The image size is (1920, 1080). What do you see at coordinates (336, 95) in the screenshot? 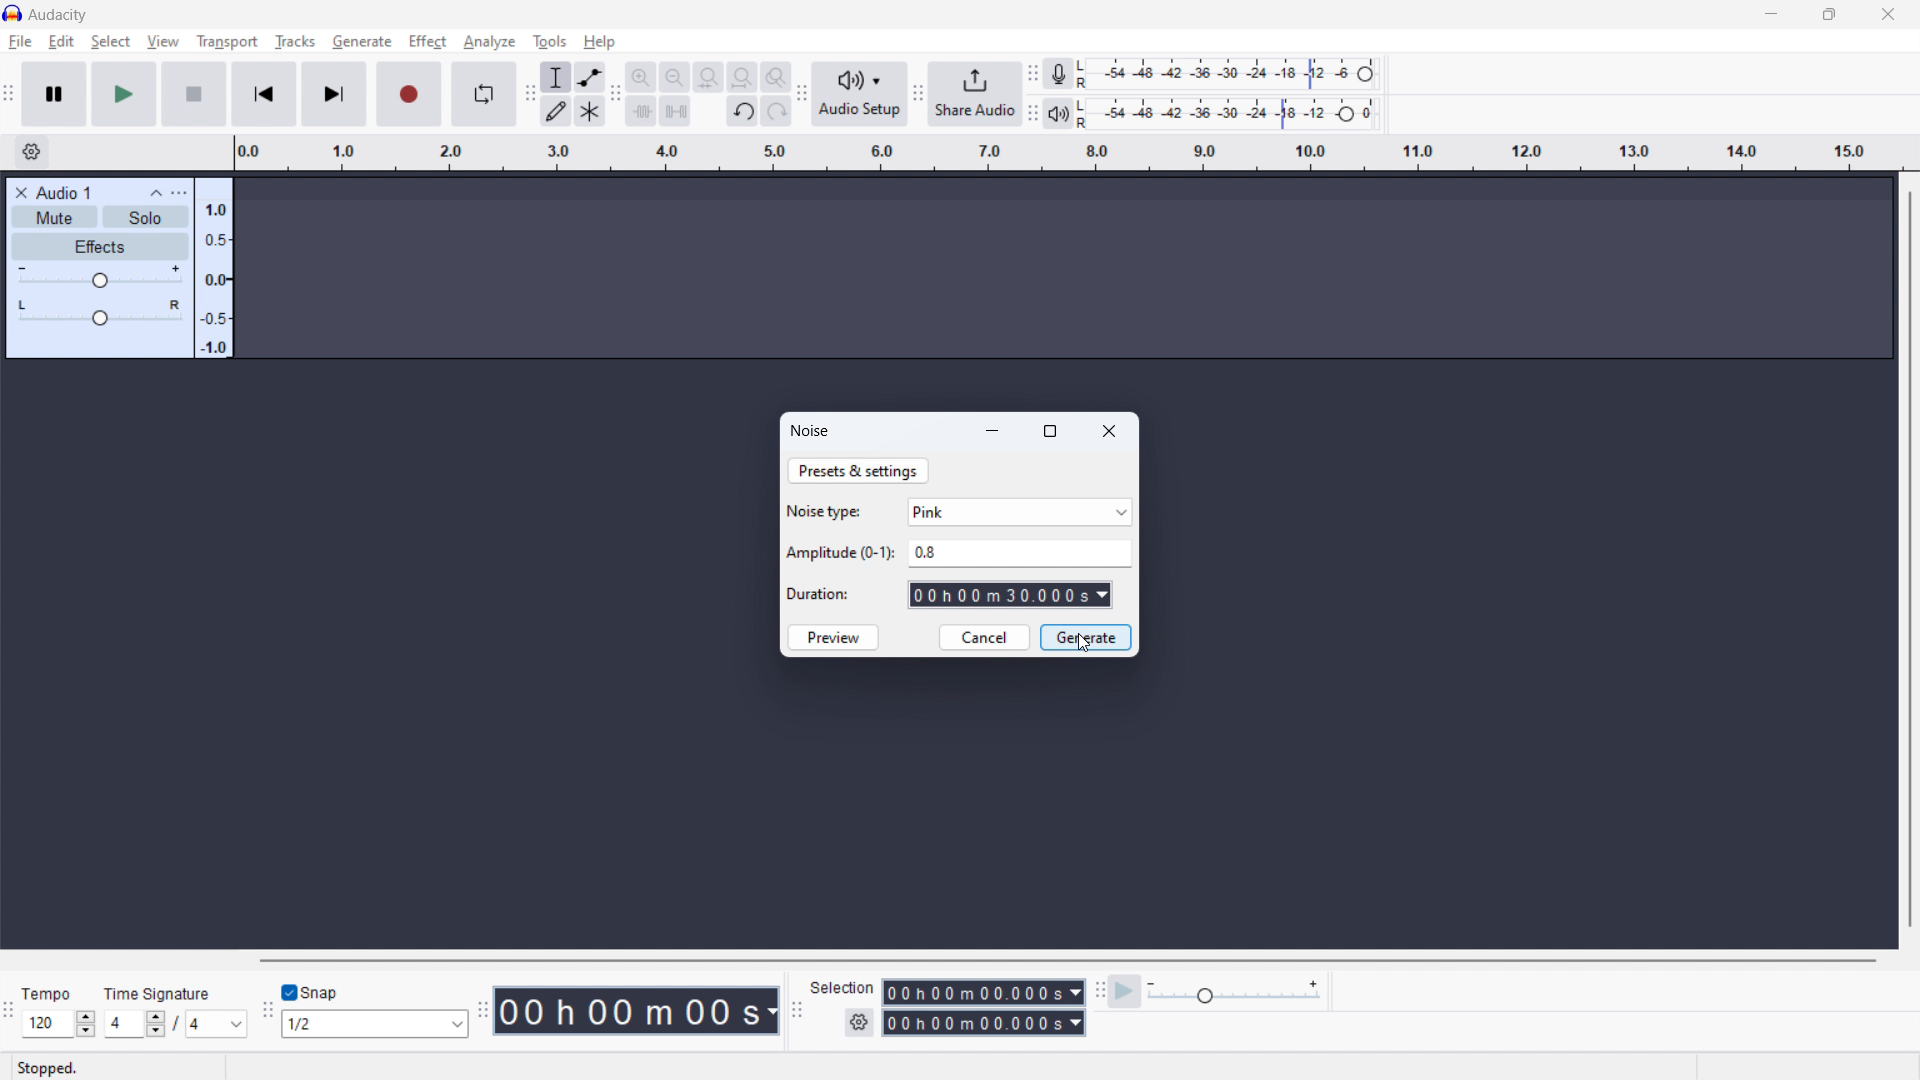
I see `skip to last` at bounding box center [336, 95].